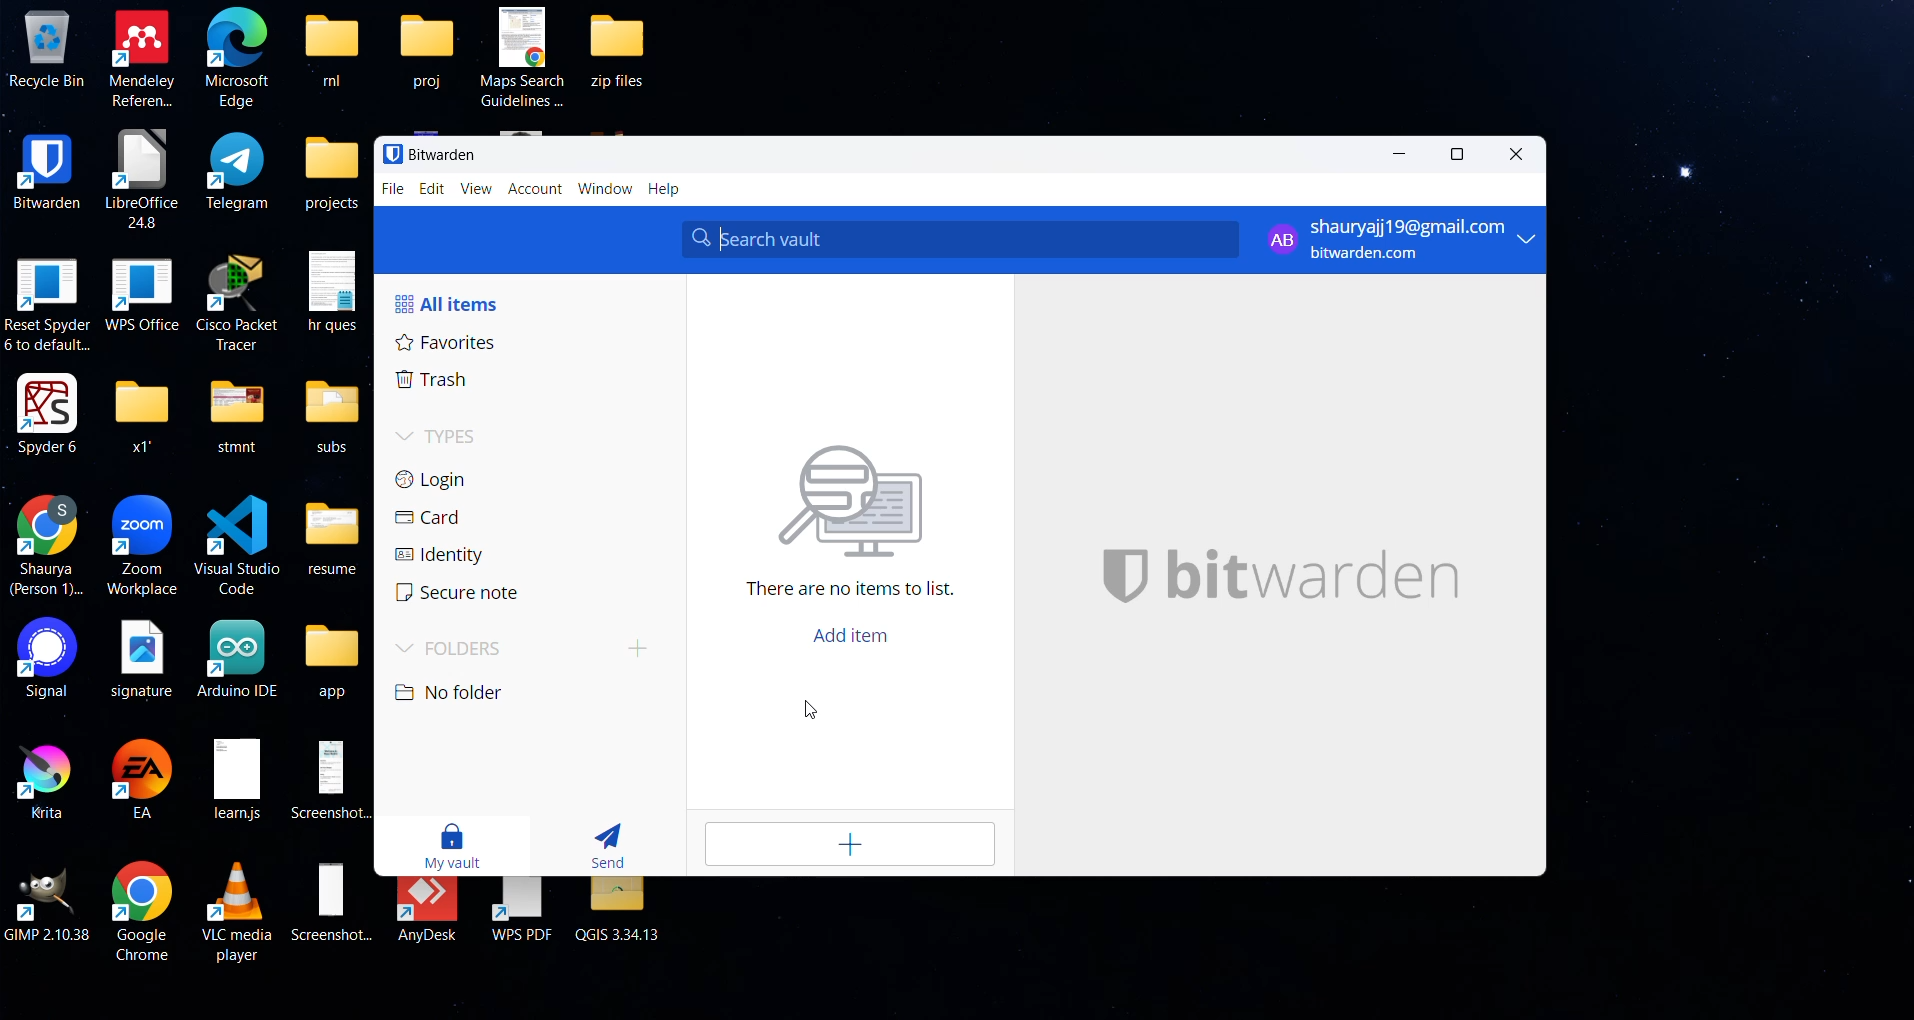  I want to click on Visual Studio code, so click(236, 541).